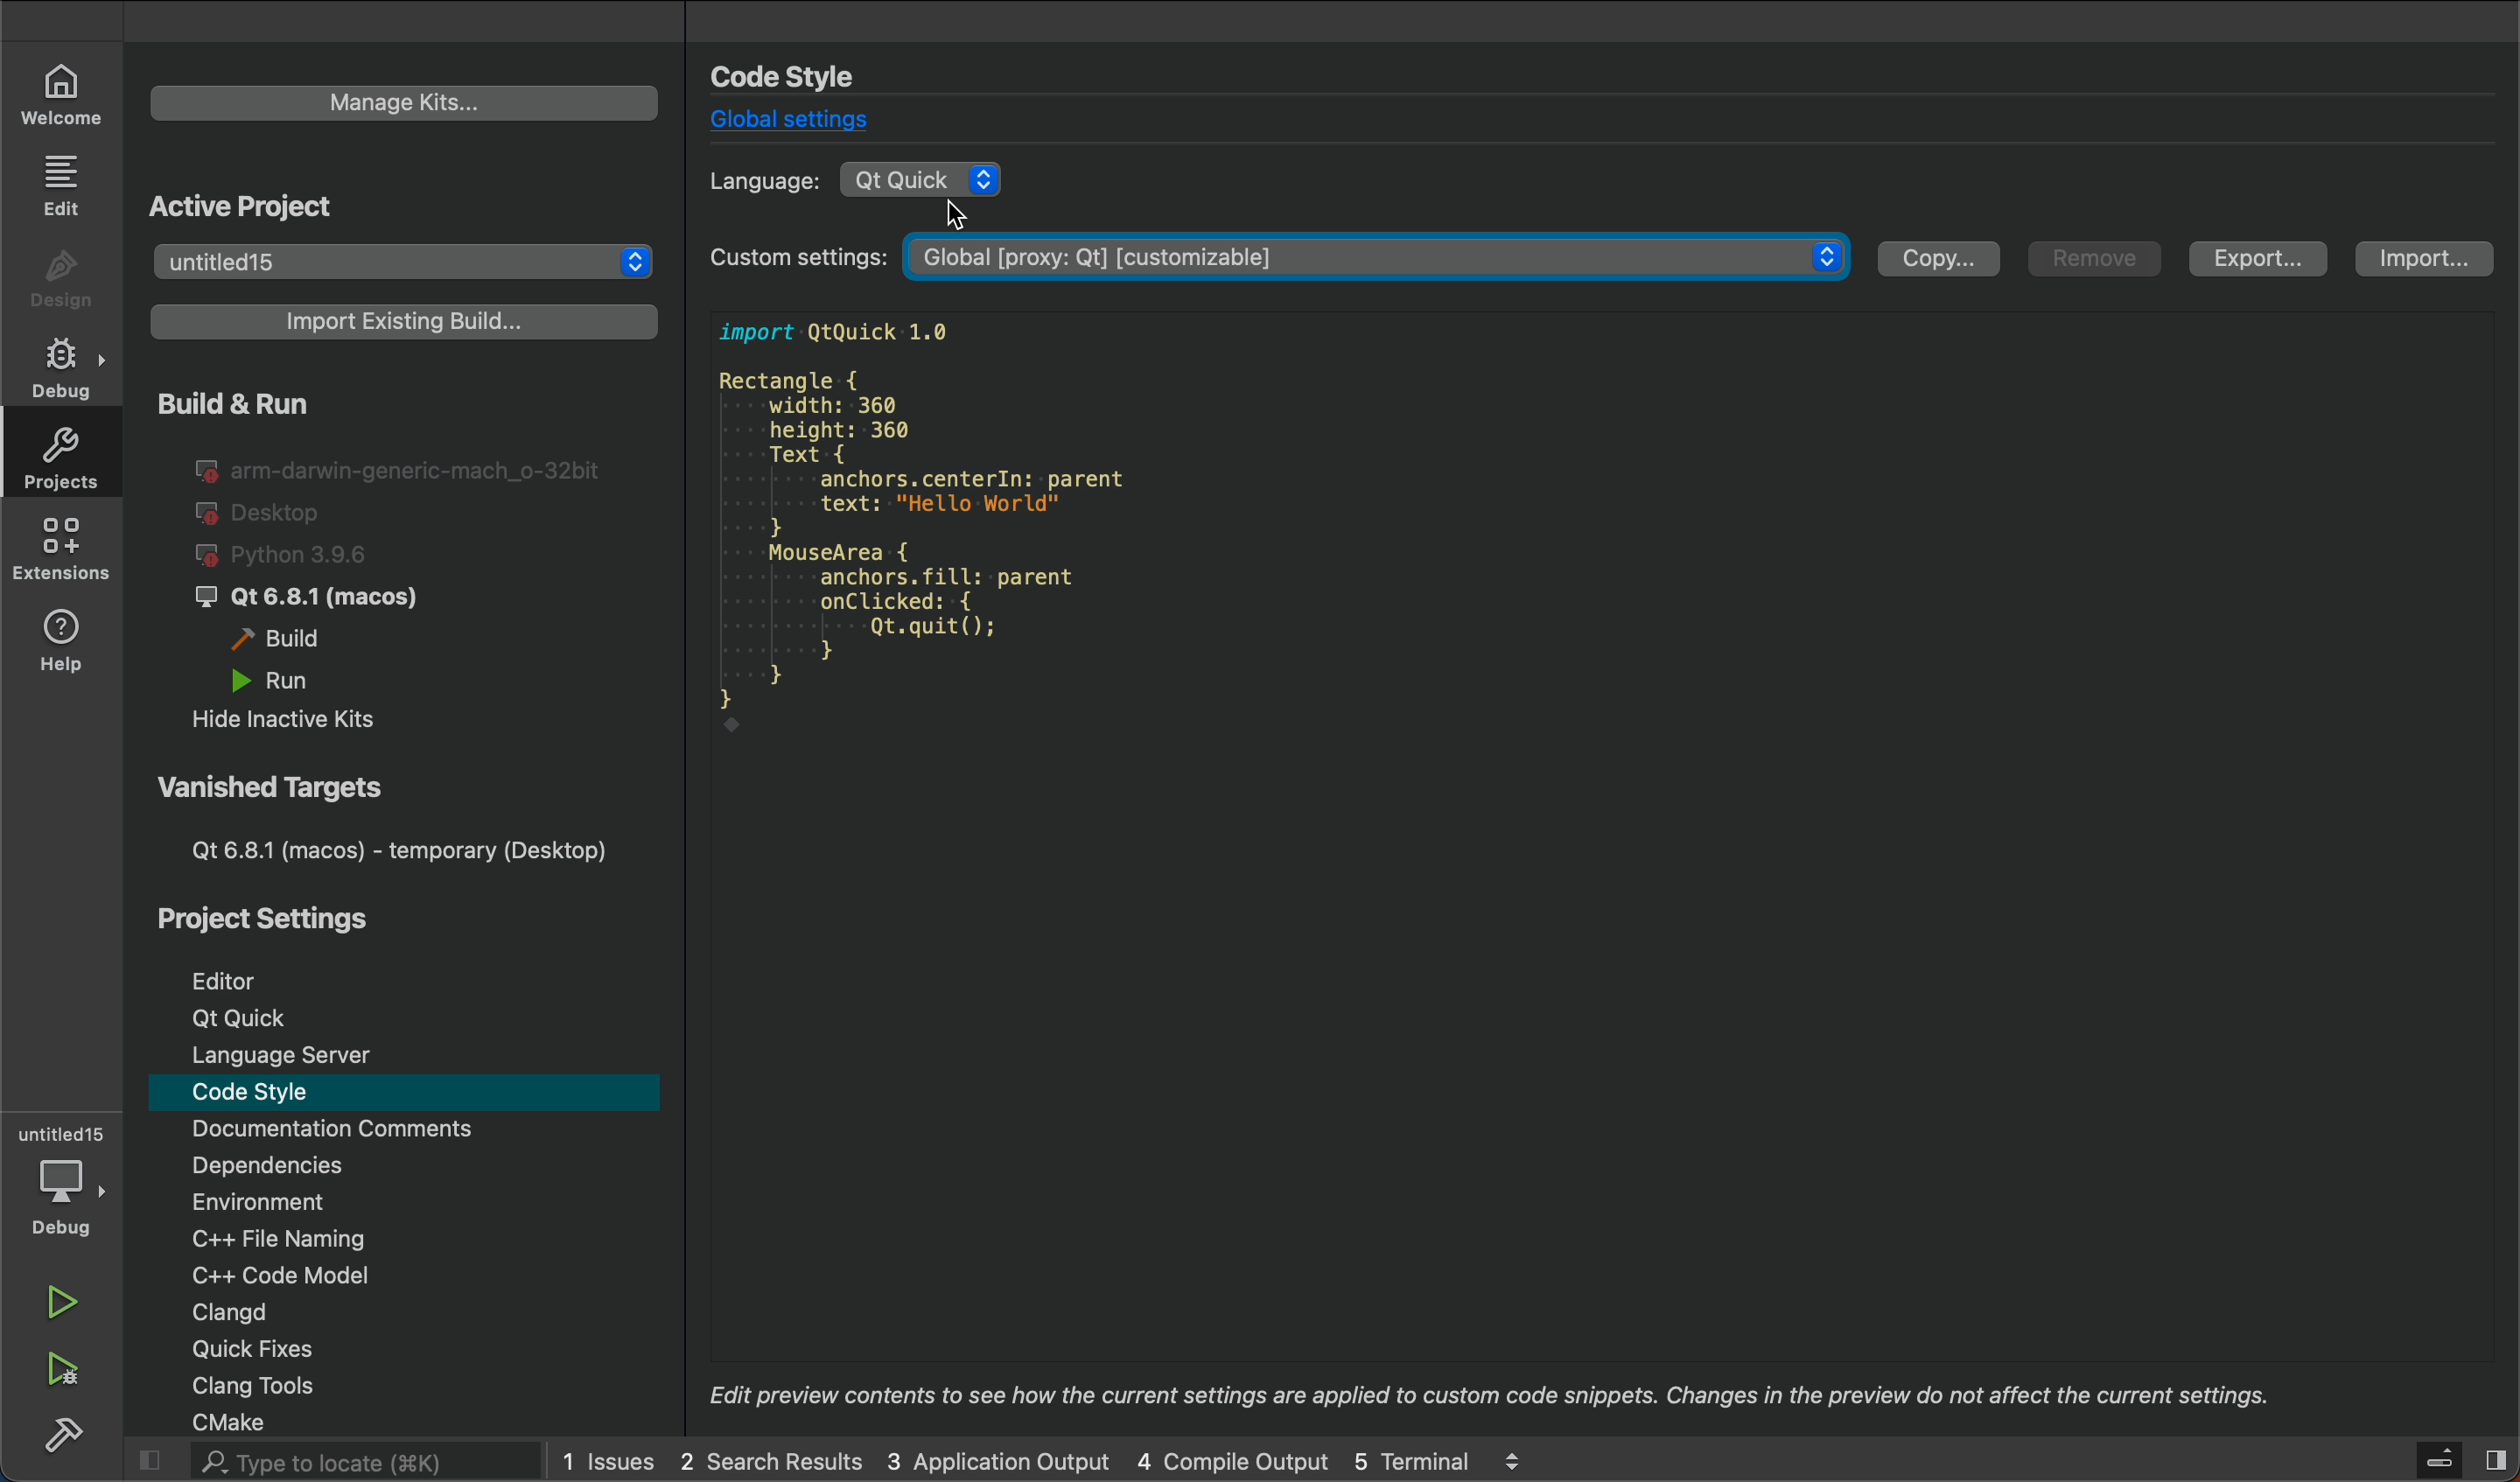 This screenshot has height=1482, width=2520. Describe the element at coordinates (64, 646) in the screenshot. I see `help` at that location.